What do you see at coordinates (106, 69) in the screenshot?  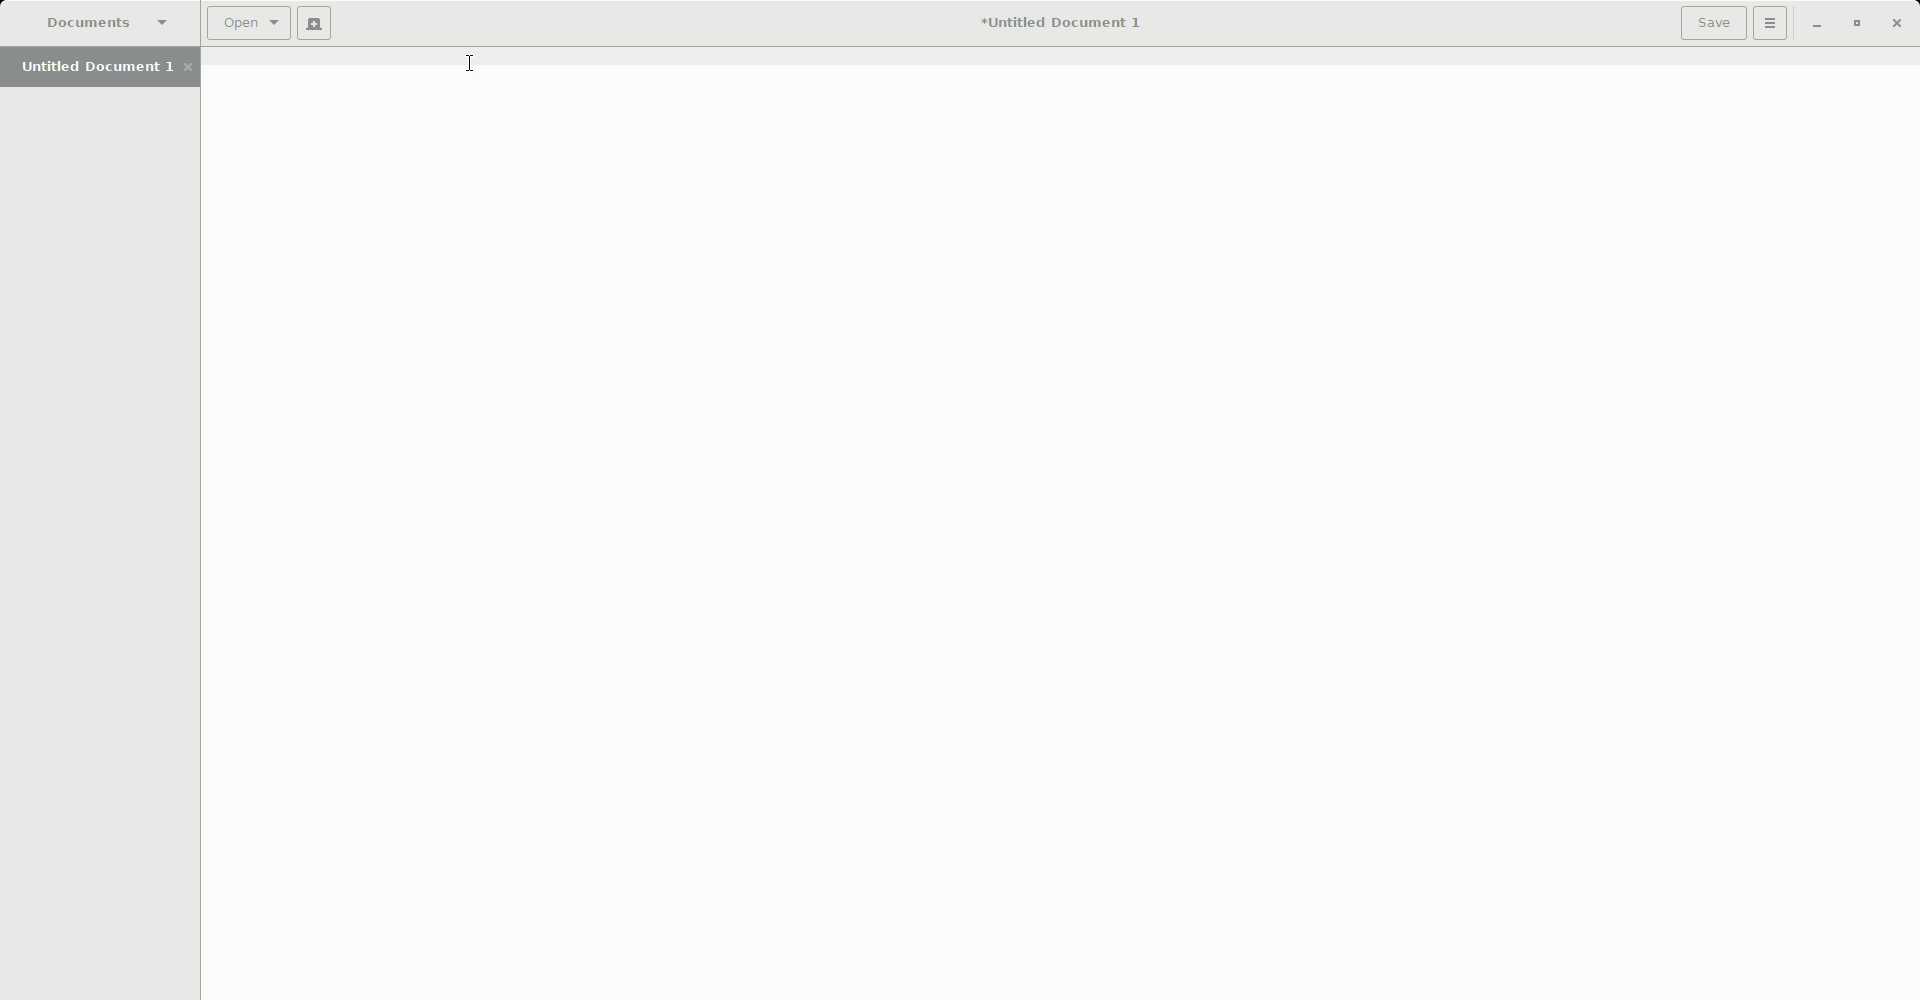 I see `Untitled Document 1` at bounding box center [106, 69].